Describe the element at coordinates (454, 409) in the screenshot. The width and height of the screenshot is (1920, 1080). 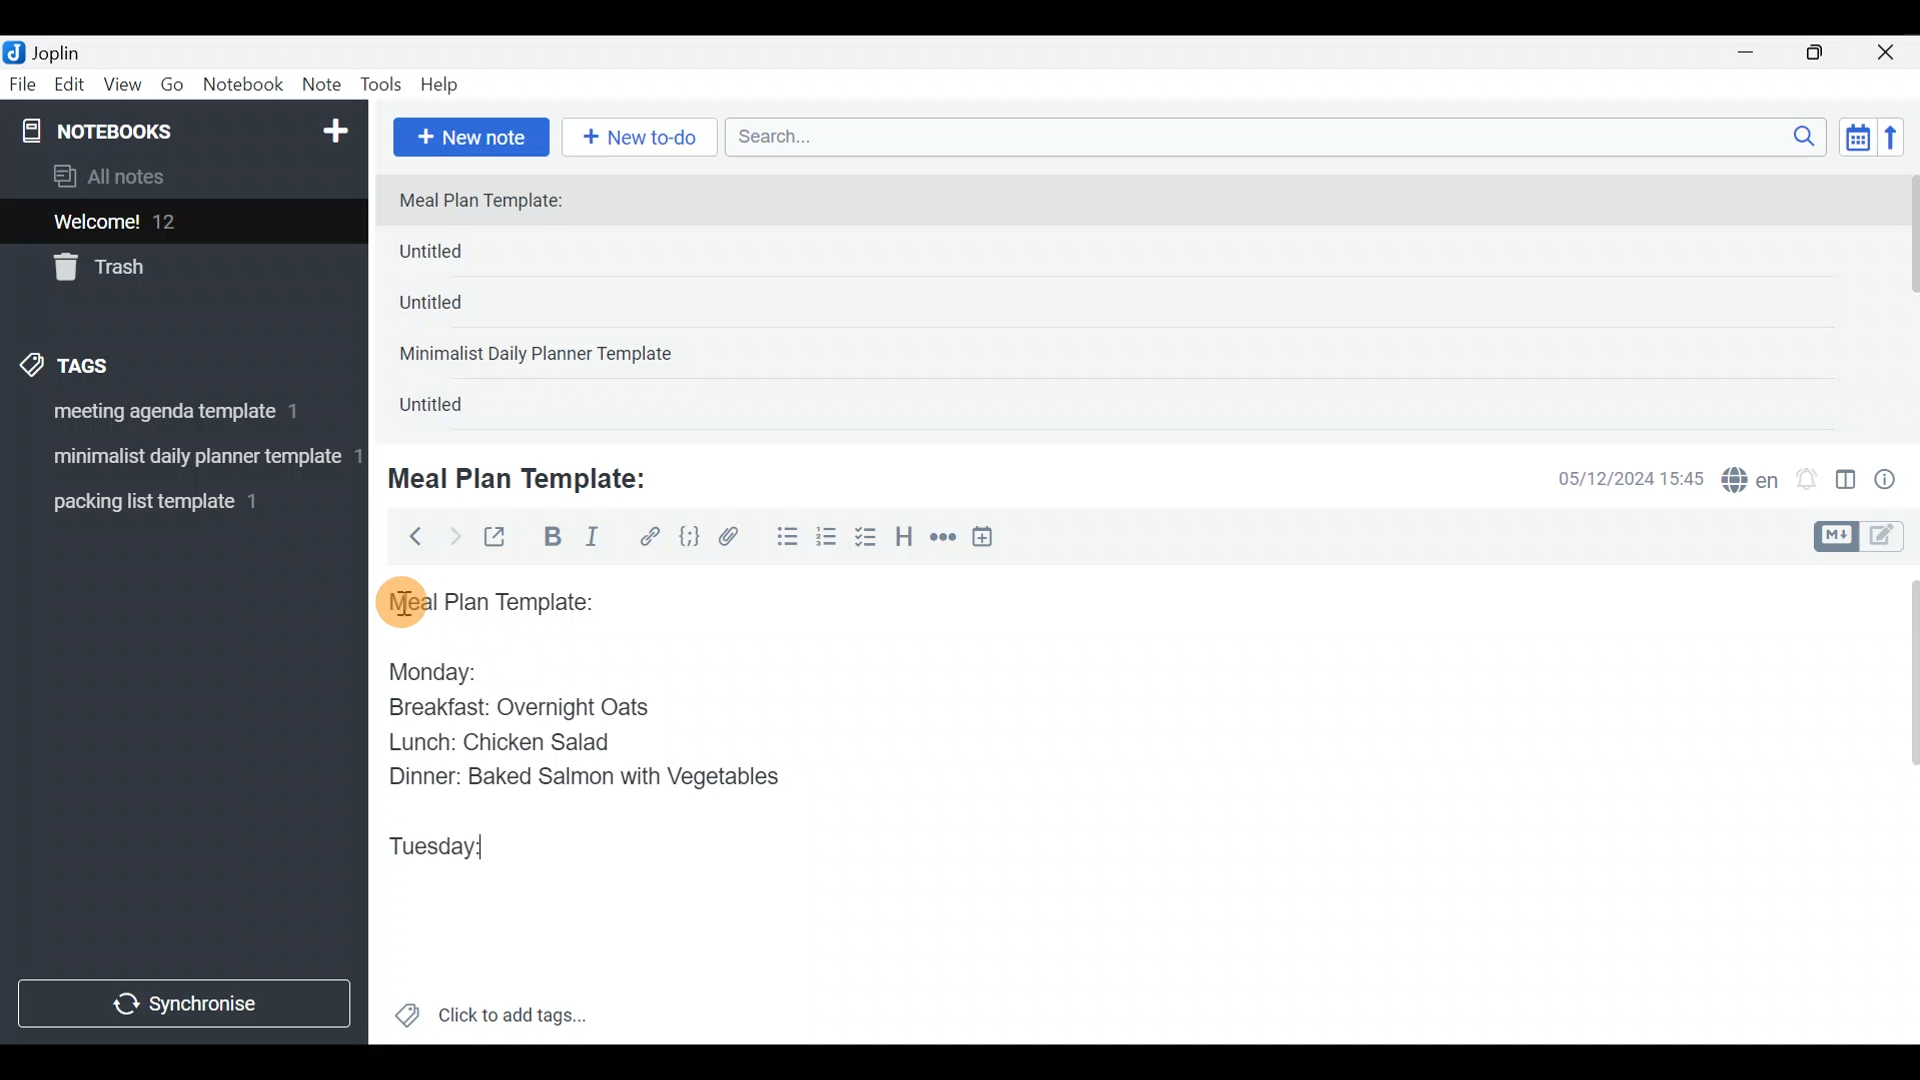
I see `Untitled` at that location.